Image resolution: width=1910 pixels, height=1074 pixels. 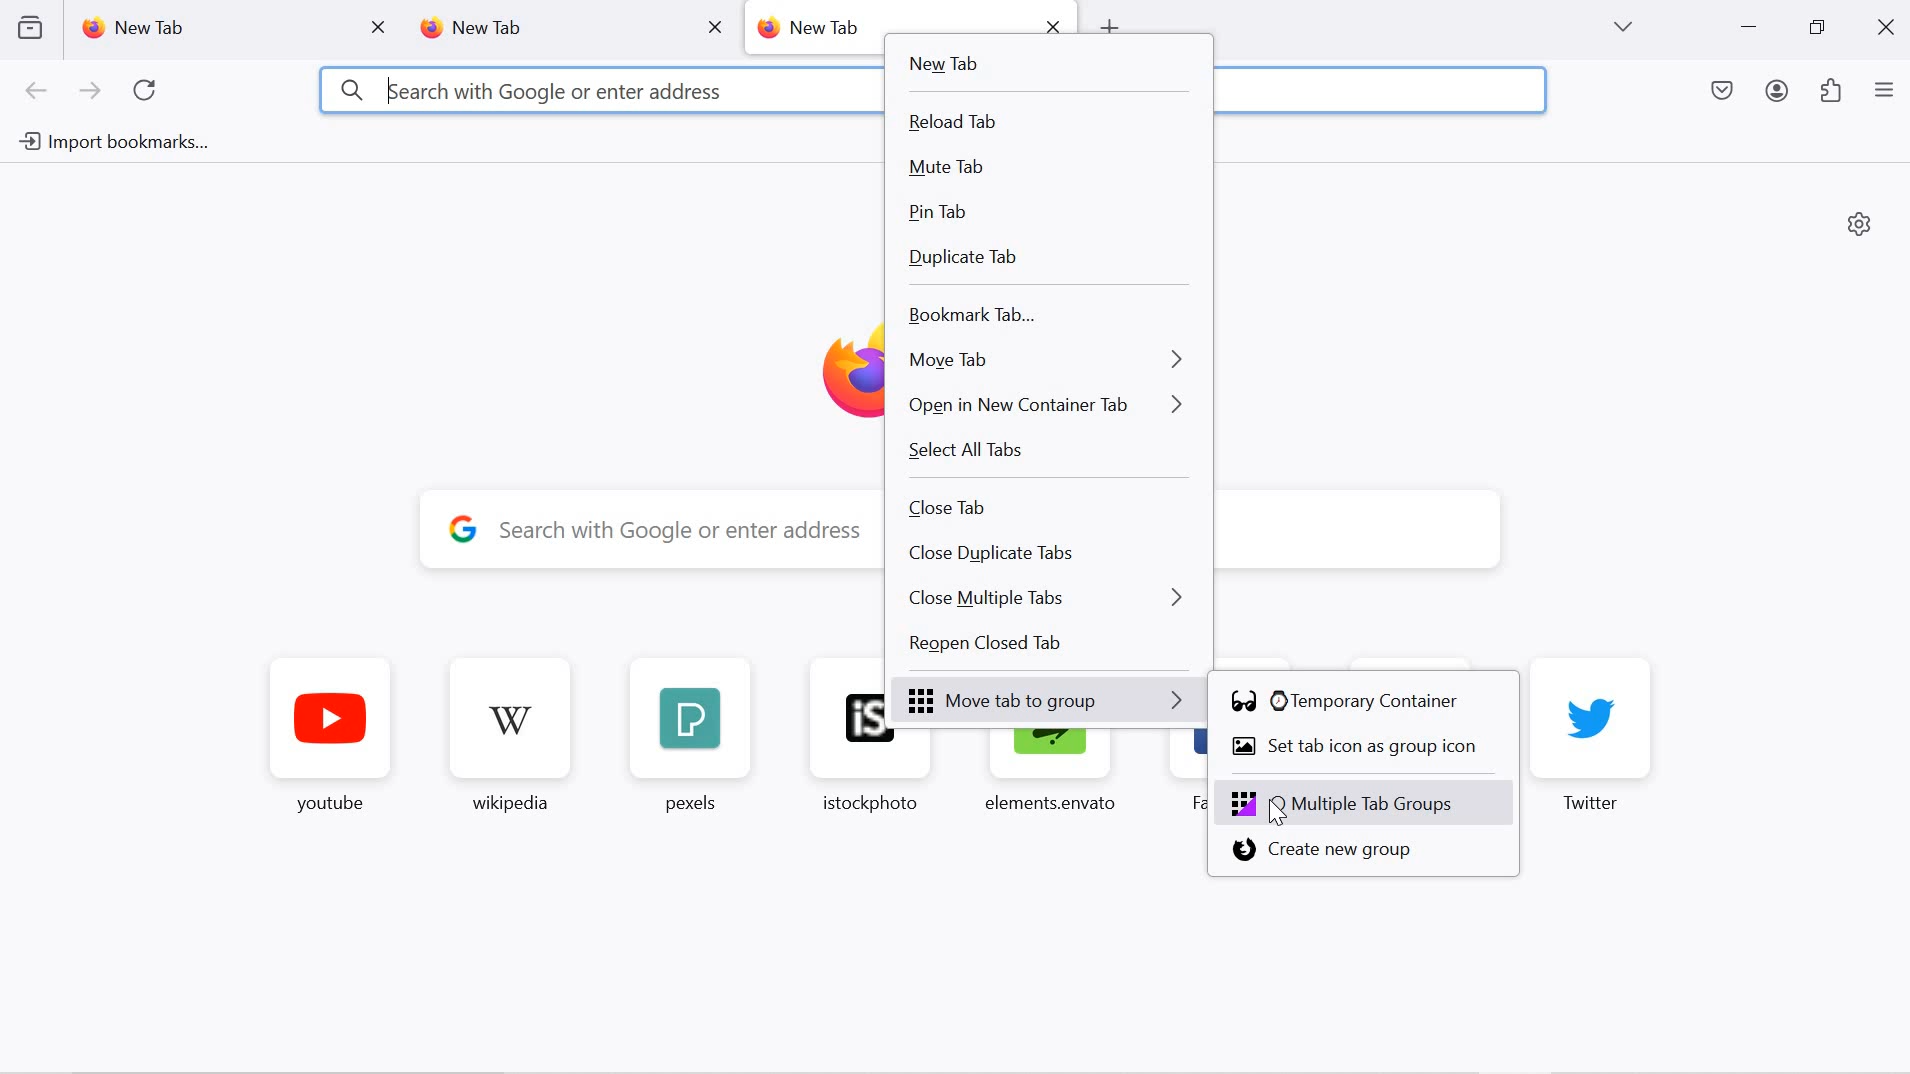 What do you see at coordinates (1360, 747) in the screenshot?
I see `set tab icon as group icon` at bounding box center [1360, 747].